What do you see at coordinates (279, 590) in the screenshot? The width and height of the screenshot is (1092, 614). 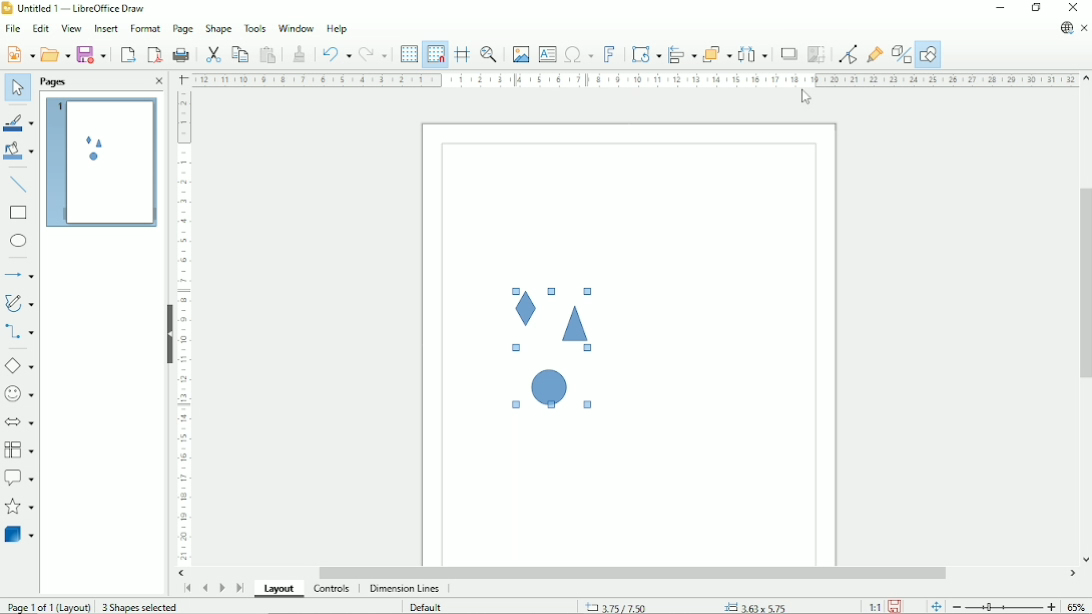 I see `Layout` at bounding box center [279, 590].